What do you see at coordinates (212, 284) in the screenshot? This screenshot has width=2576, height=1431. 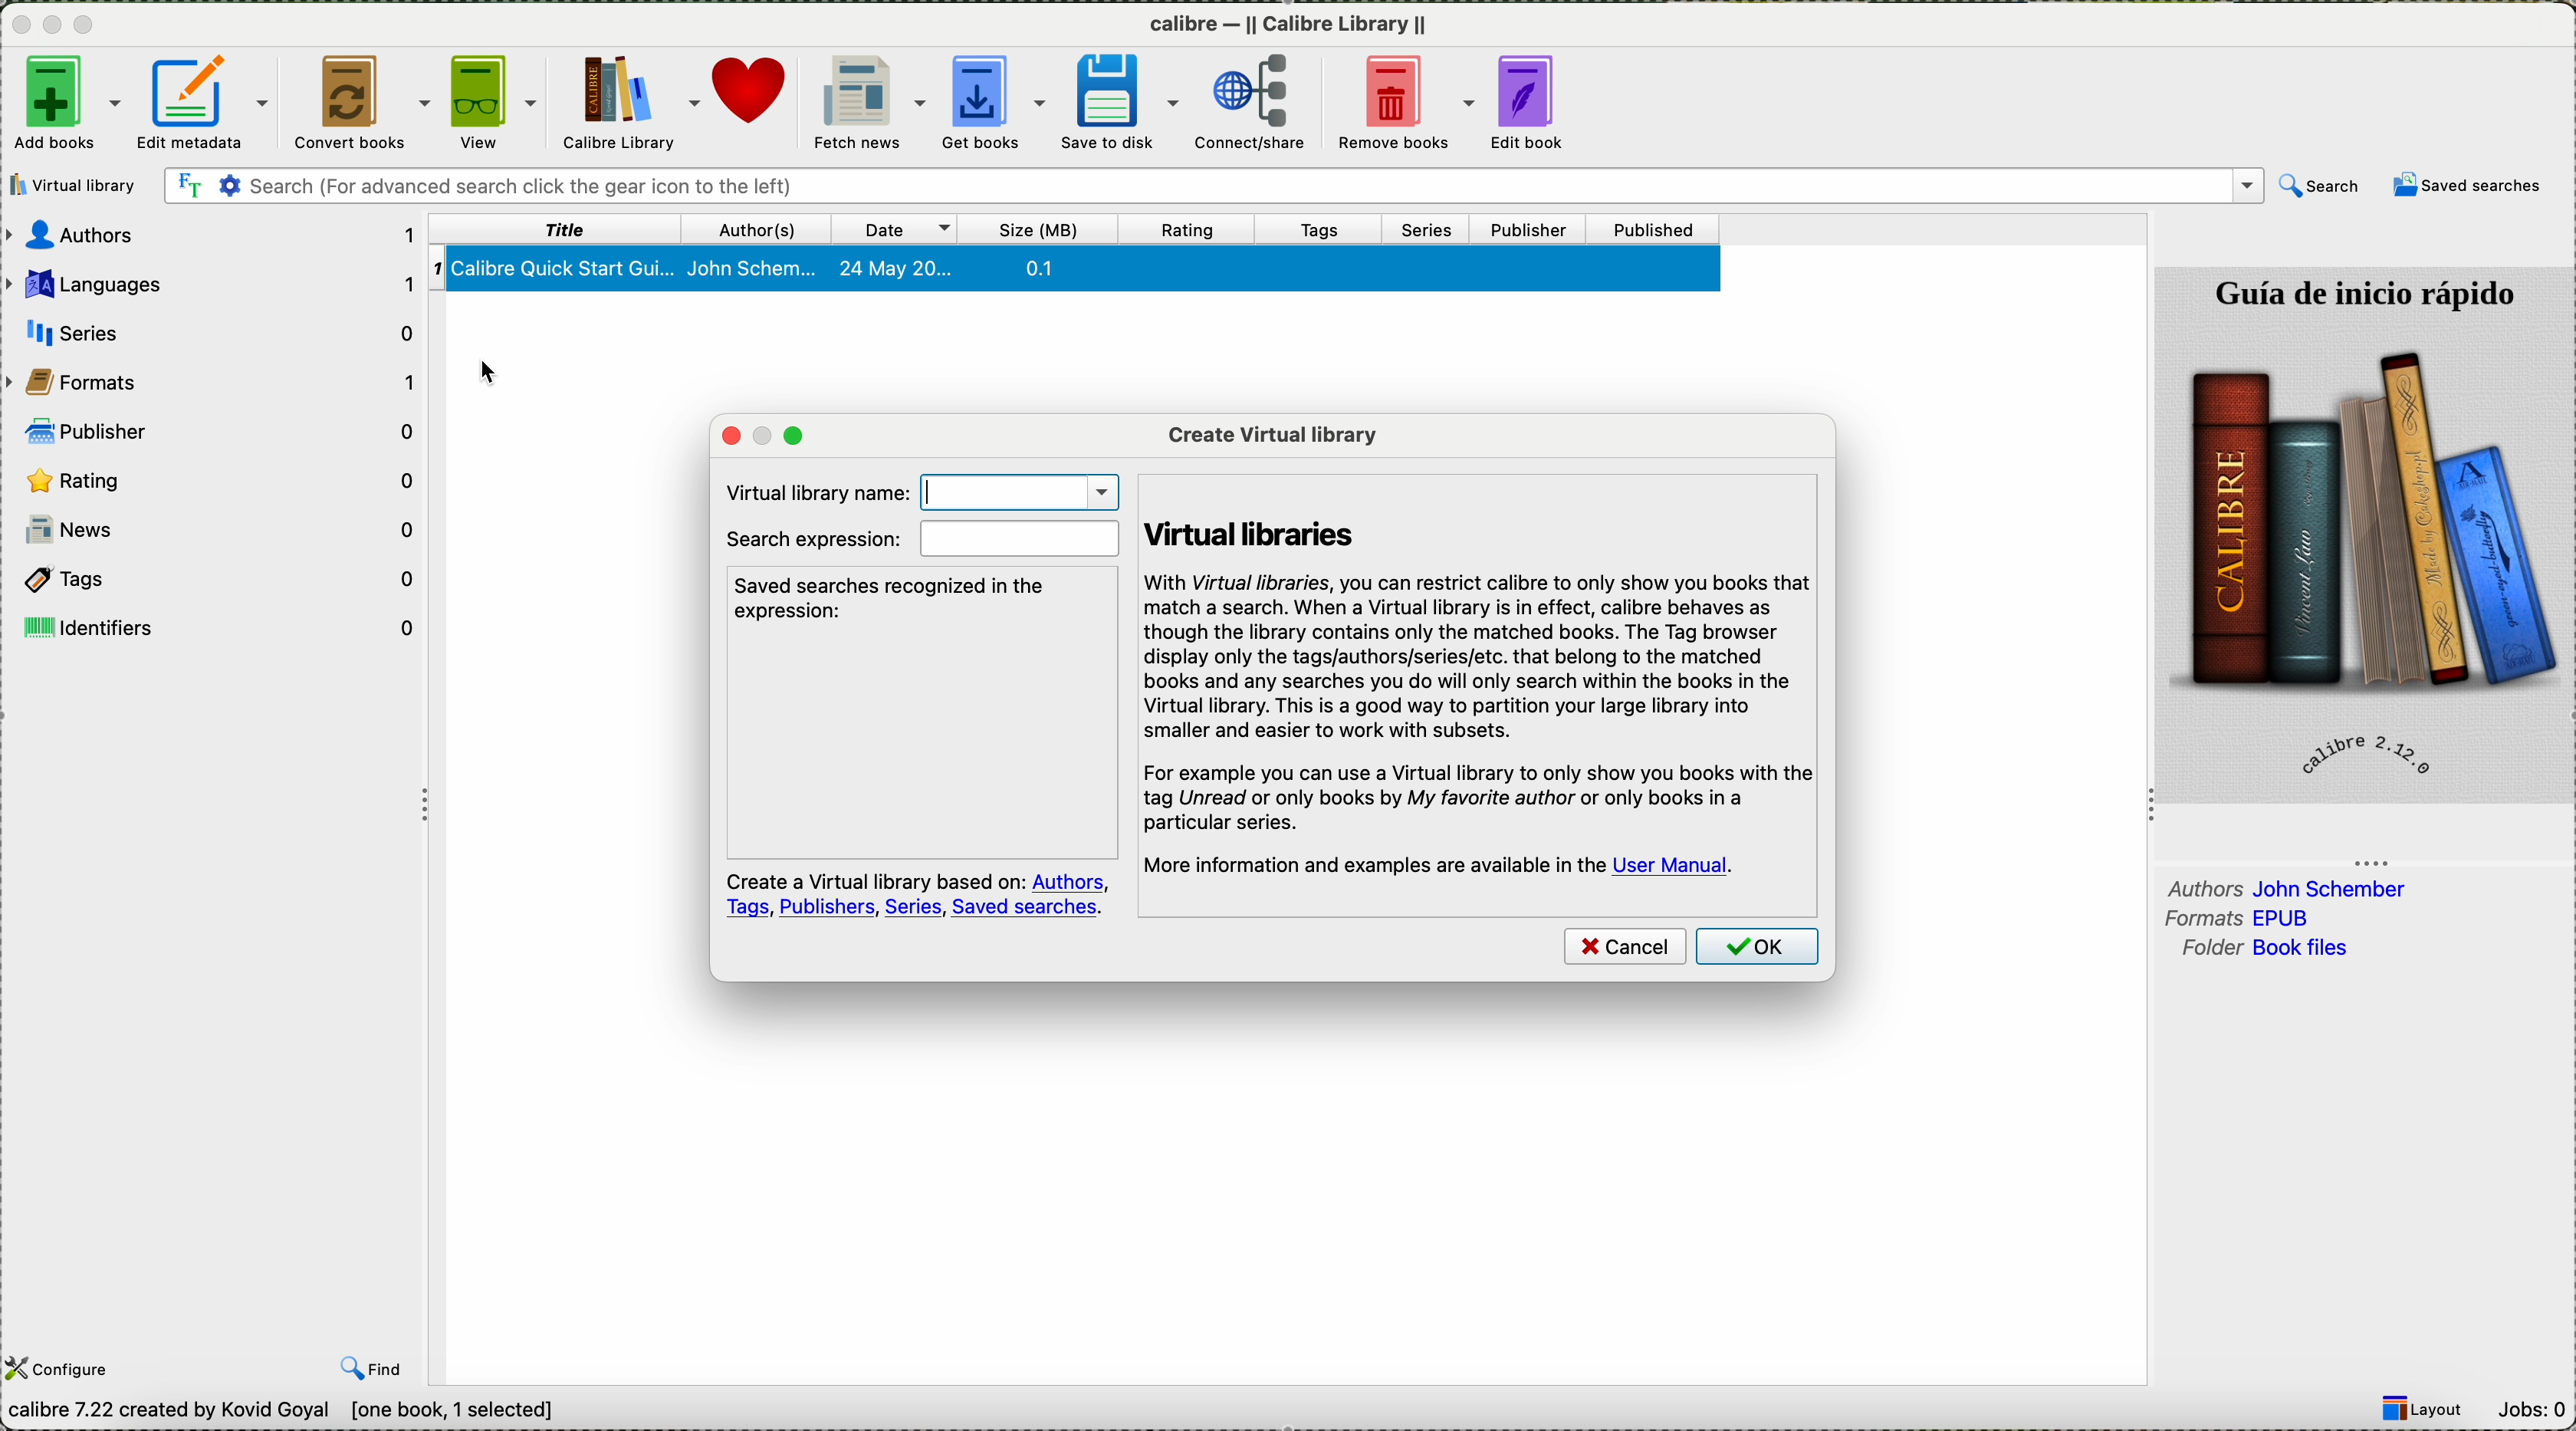 I see `languages` at bounding box center [212, 284].